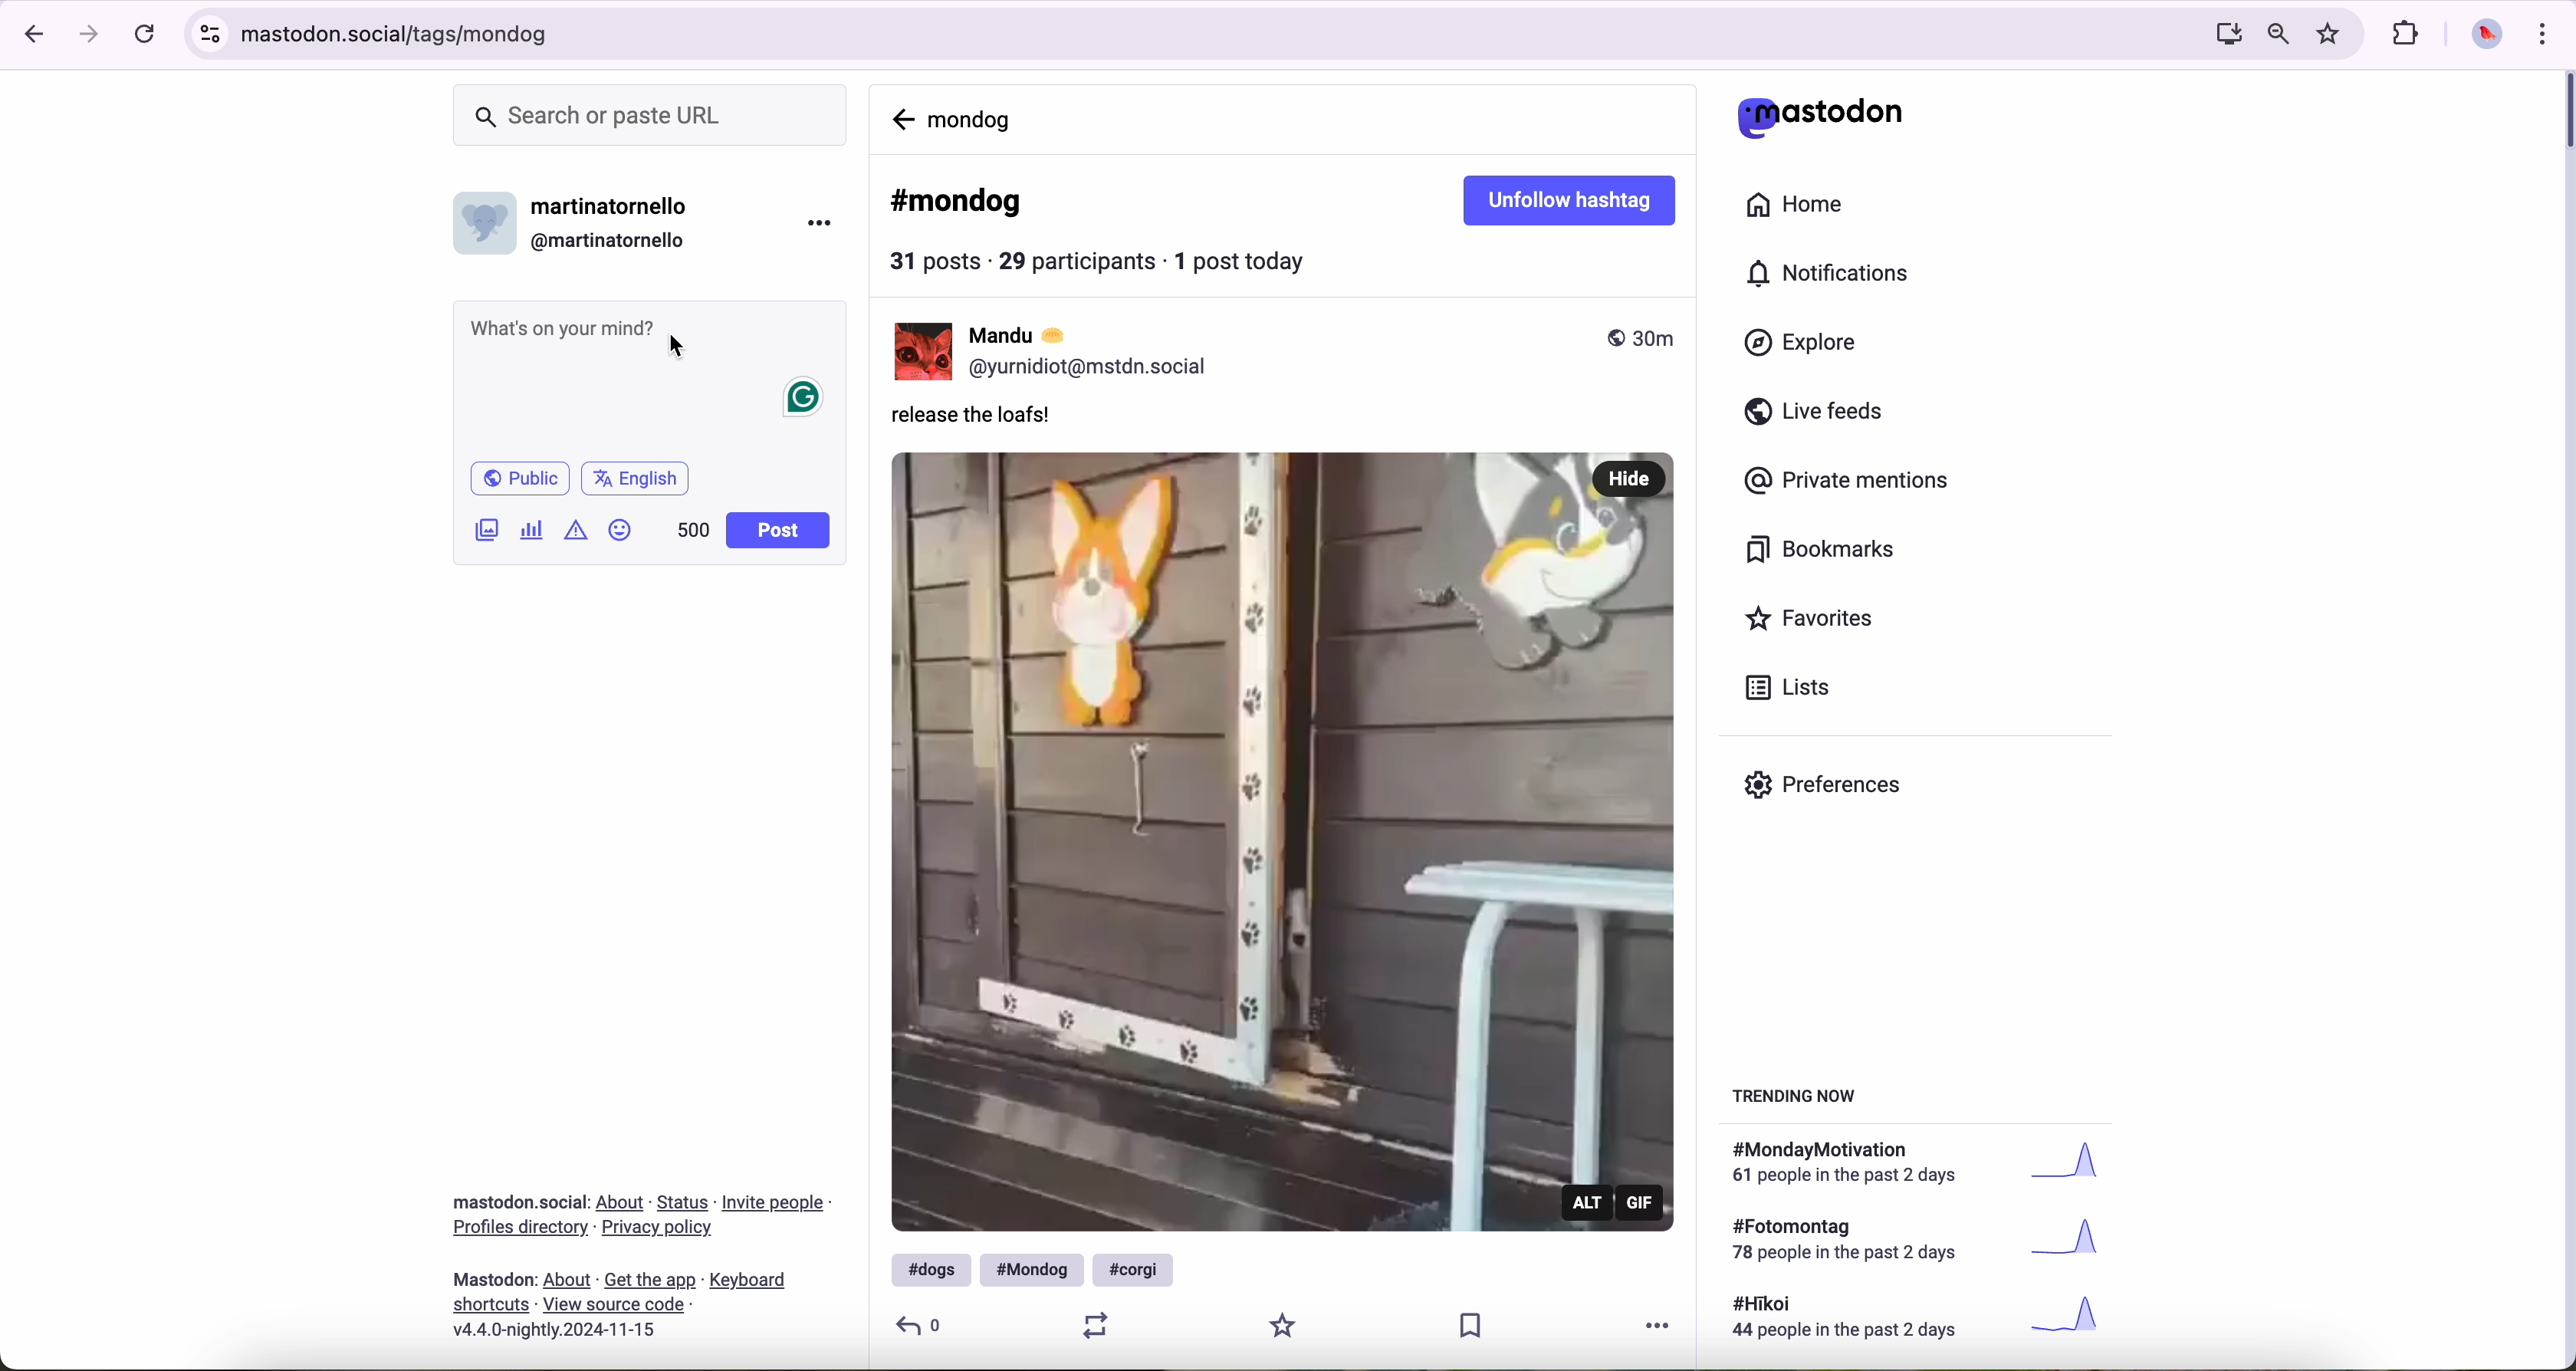  I want to click on Grammarly, so click(802, 399).